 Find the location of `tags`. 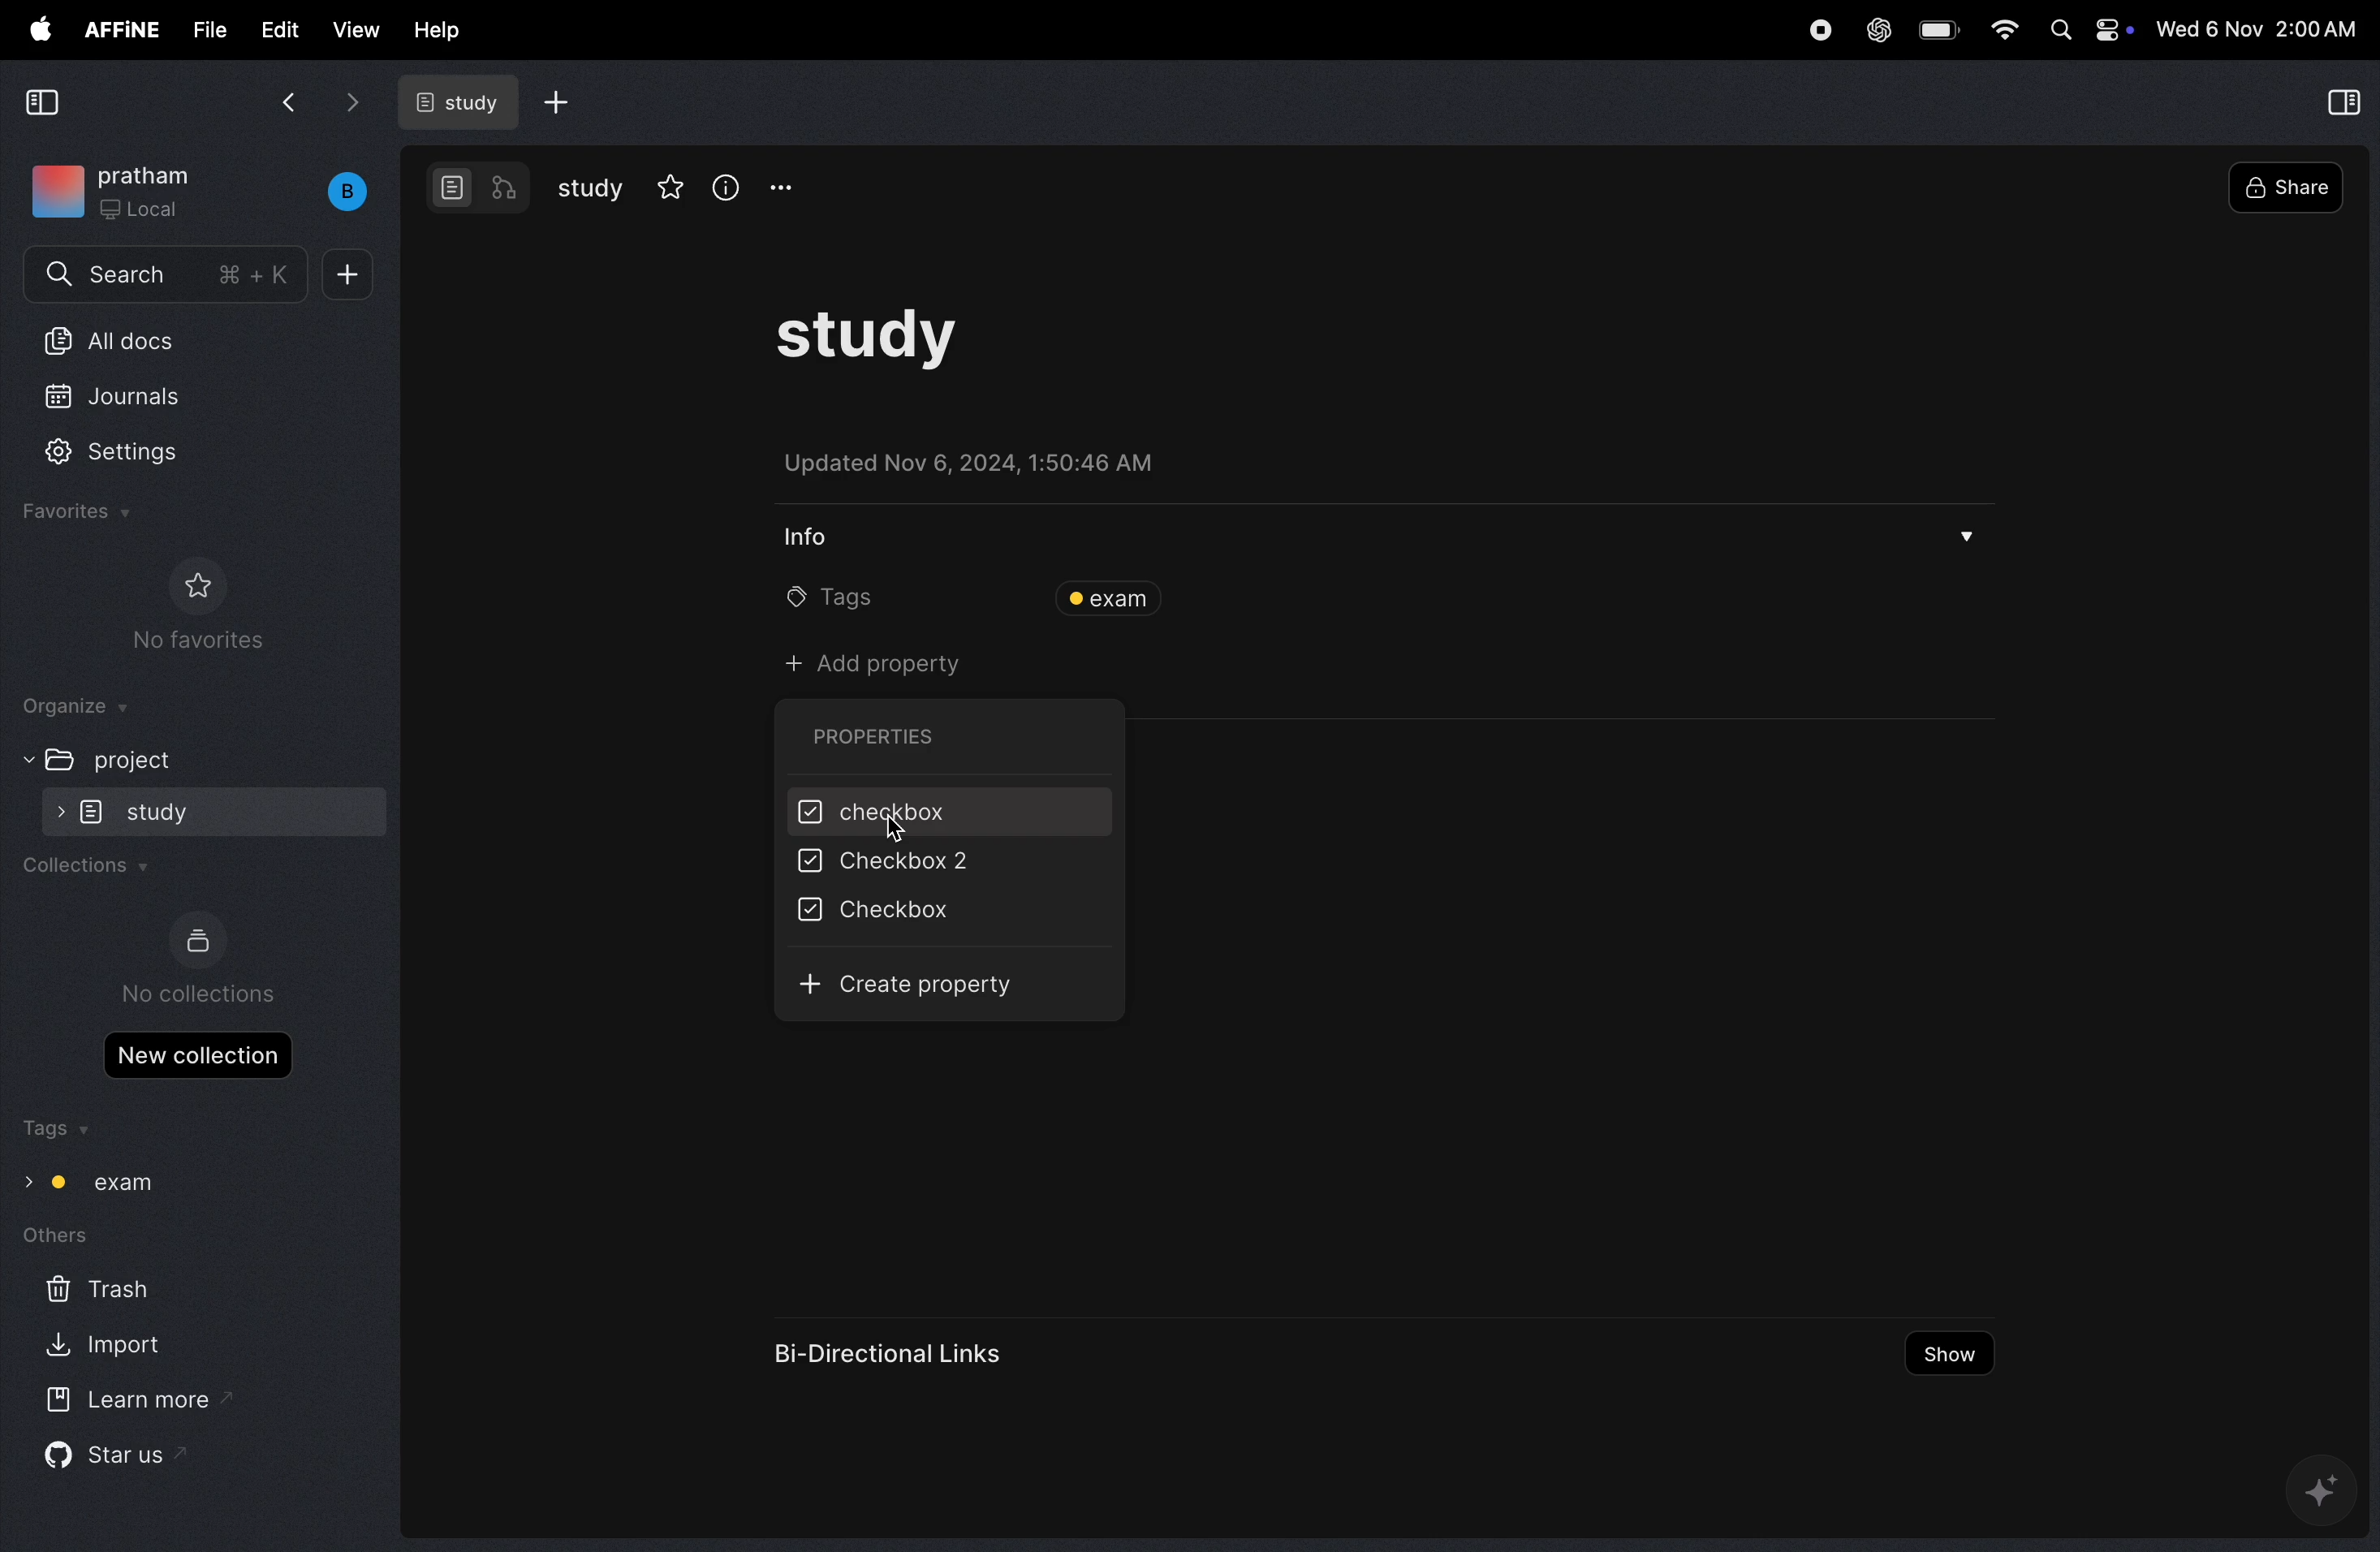

tags is located at coordinates (61, 1132).